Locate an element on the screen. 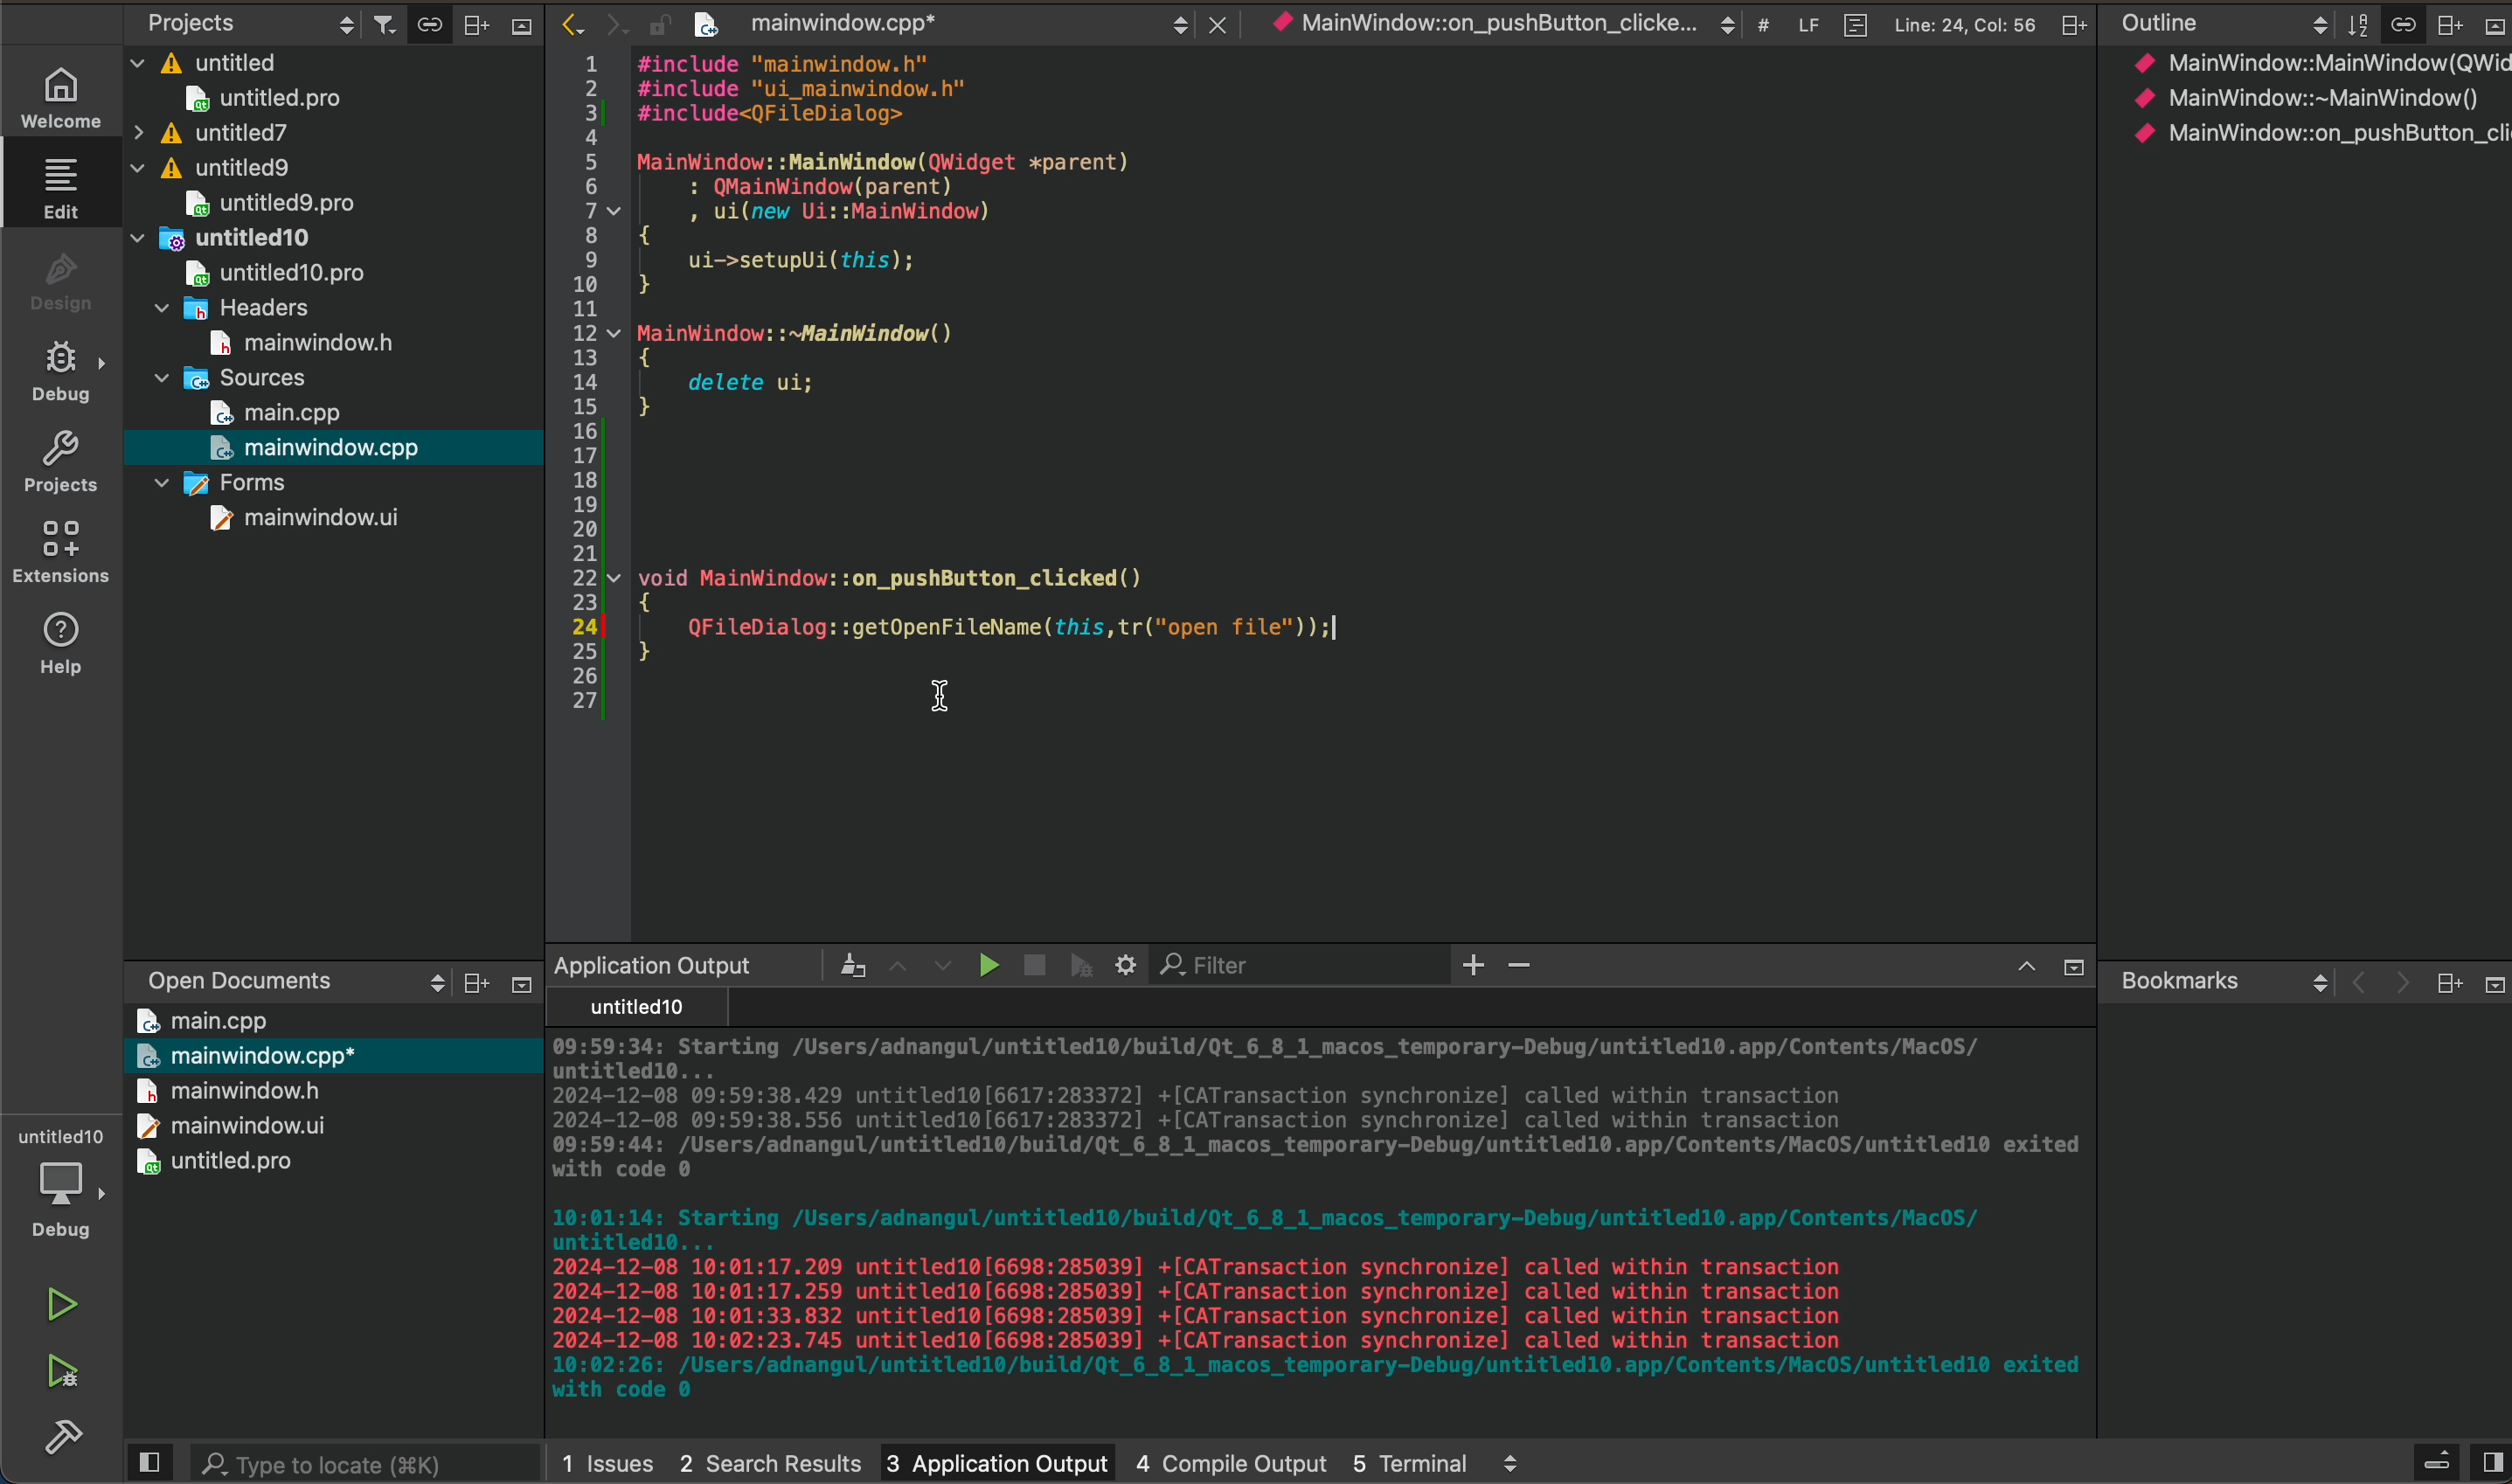 This screenshot has width=2512, height=1484. untitled10 is located at coordinates (631, 1008).